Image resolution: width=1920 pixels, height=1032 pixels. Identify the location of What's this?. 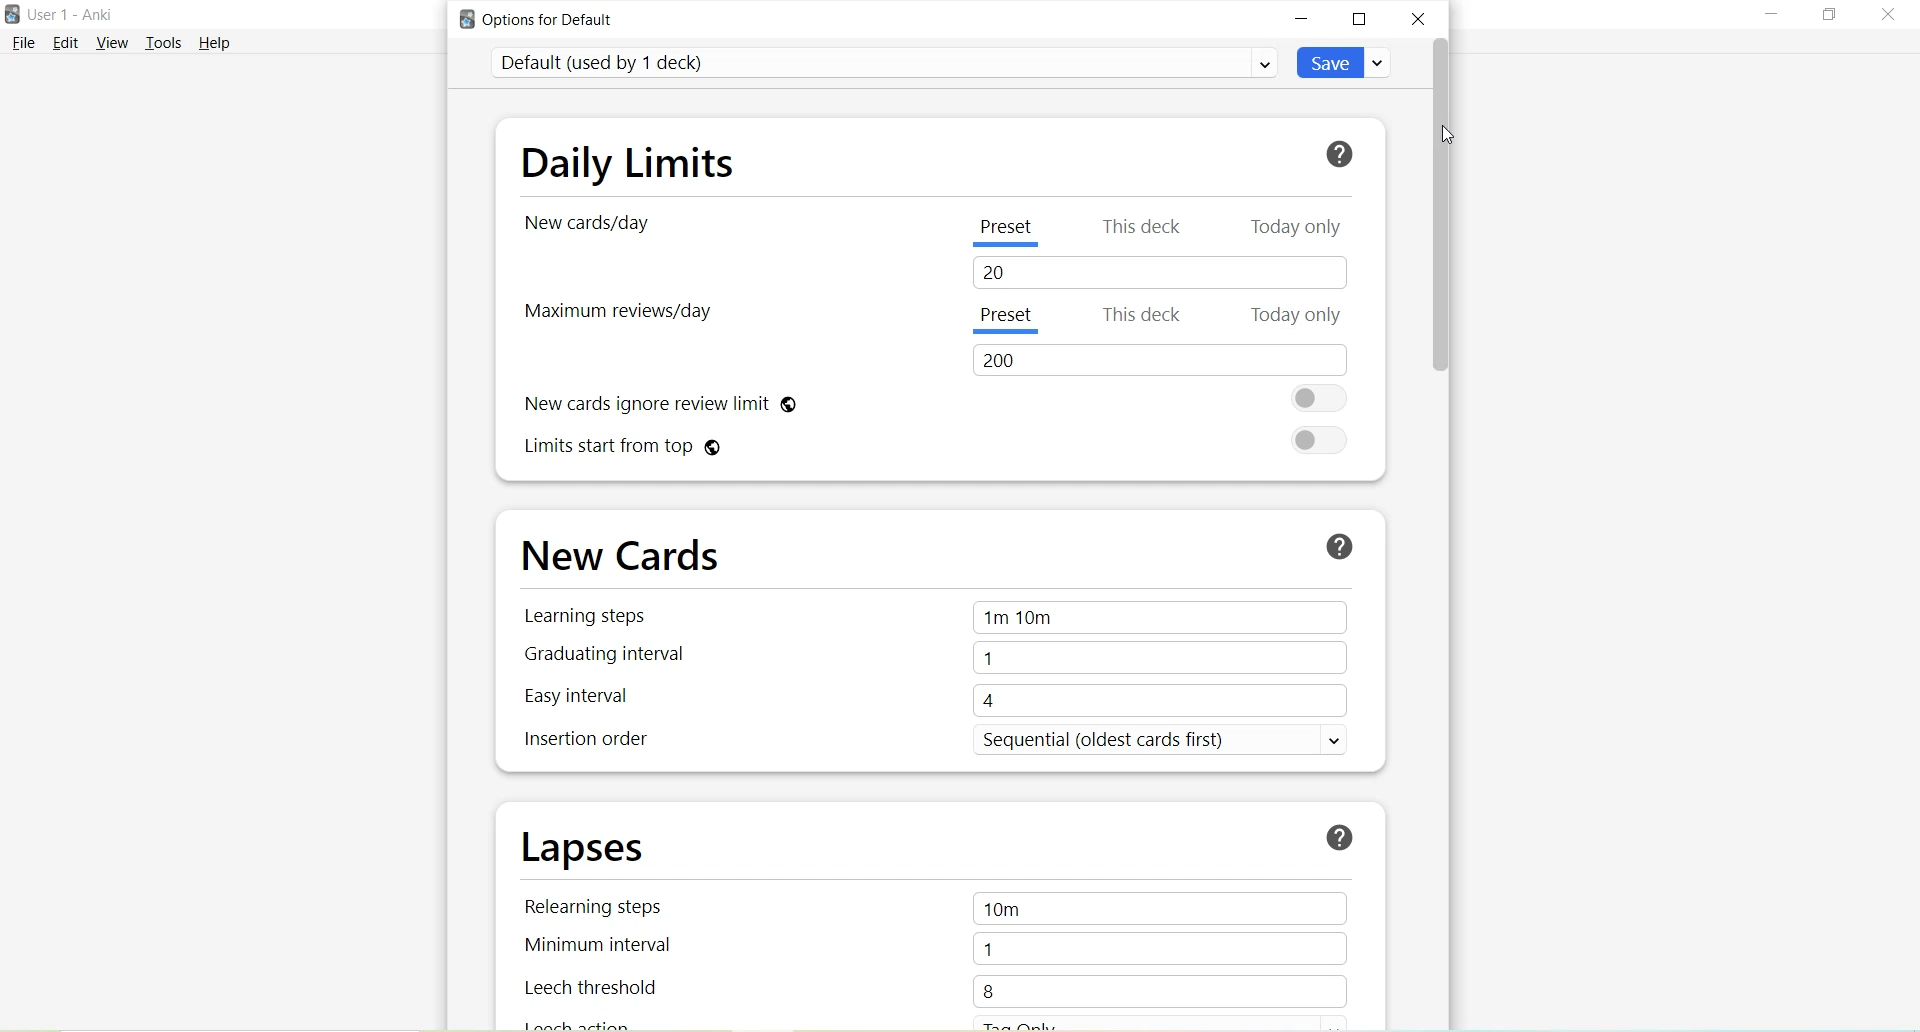
(1337, 835).